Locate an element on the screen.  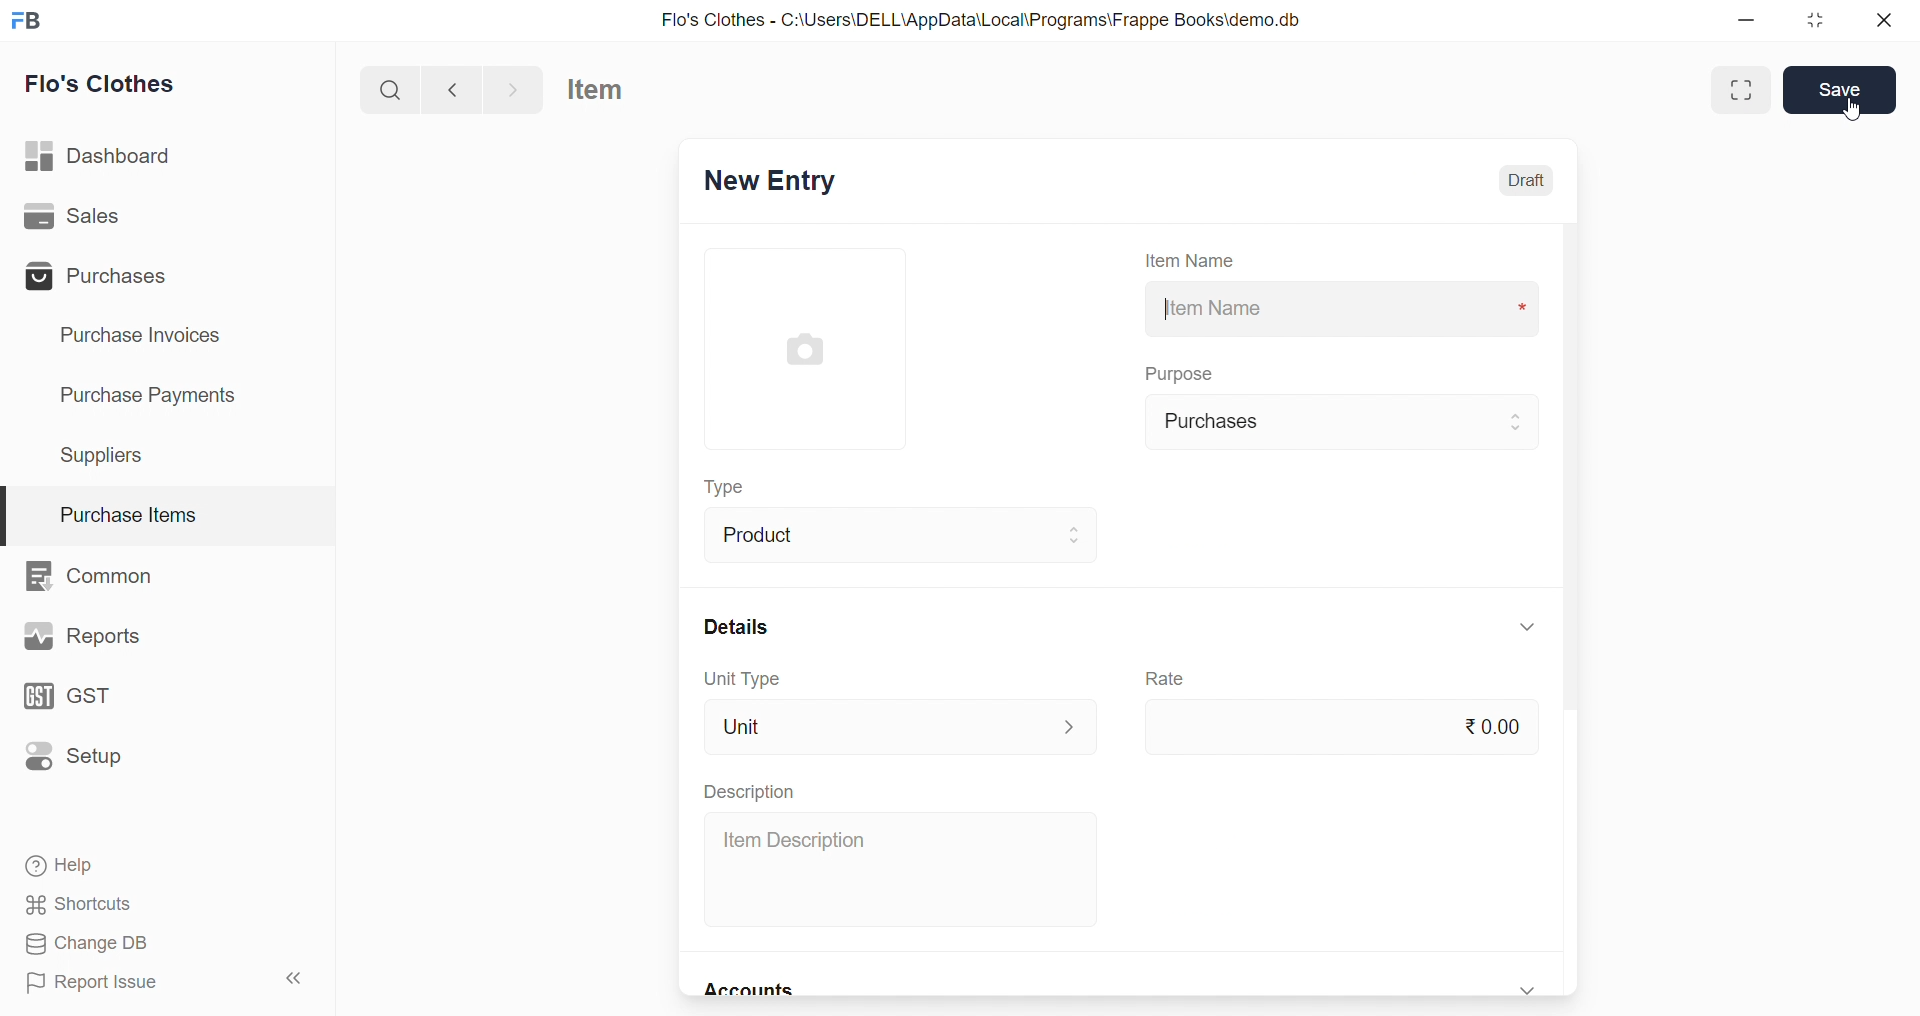
Sales is located at coordinates (103, 217).